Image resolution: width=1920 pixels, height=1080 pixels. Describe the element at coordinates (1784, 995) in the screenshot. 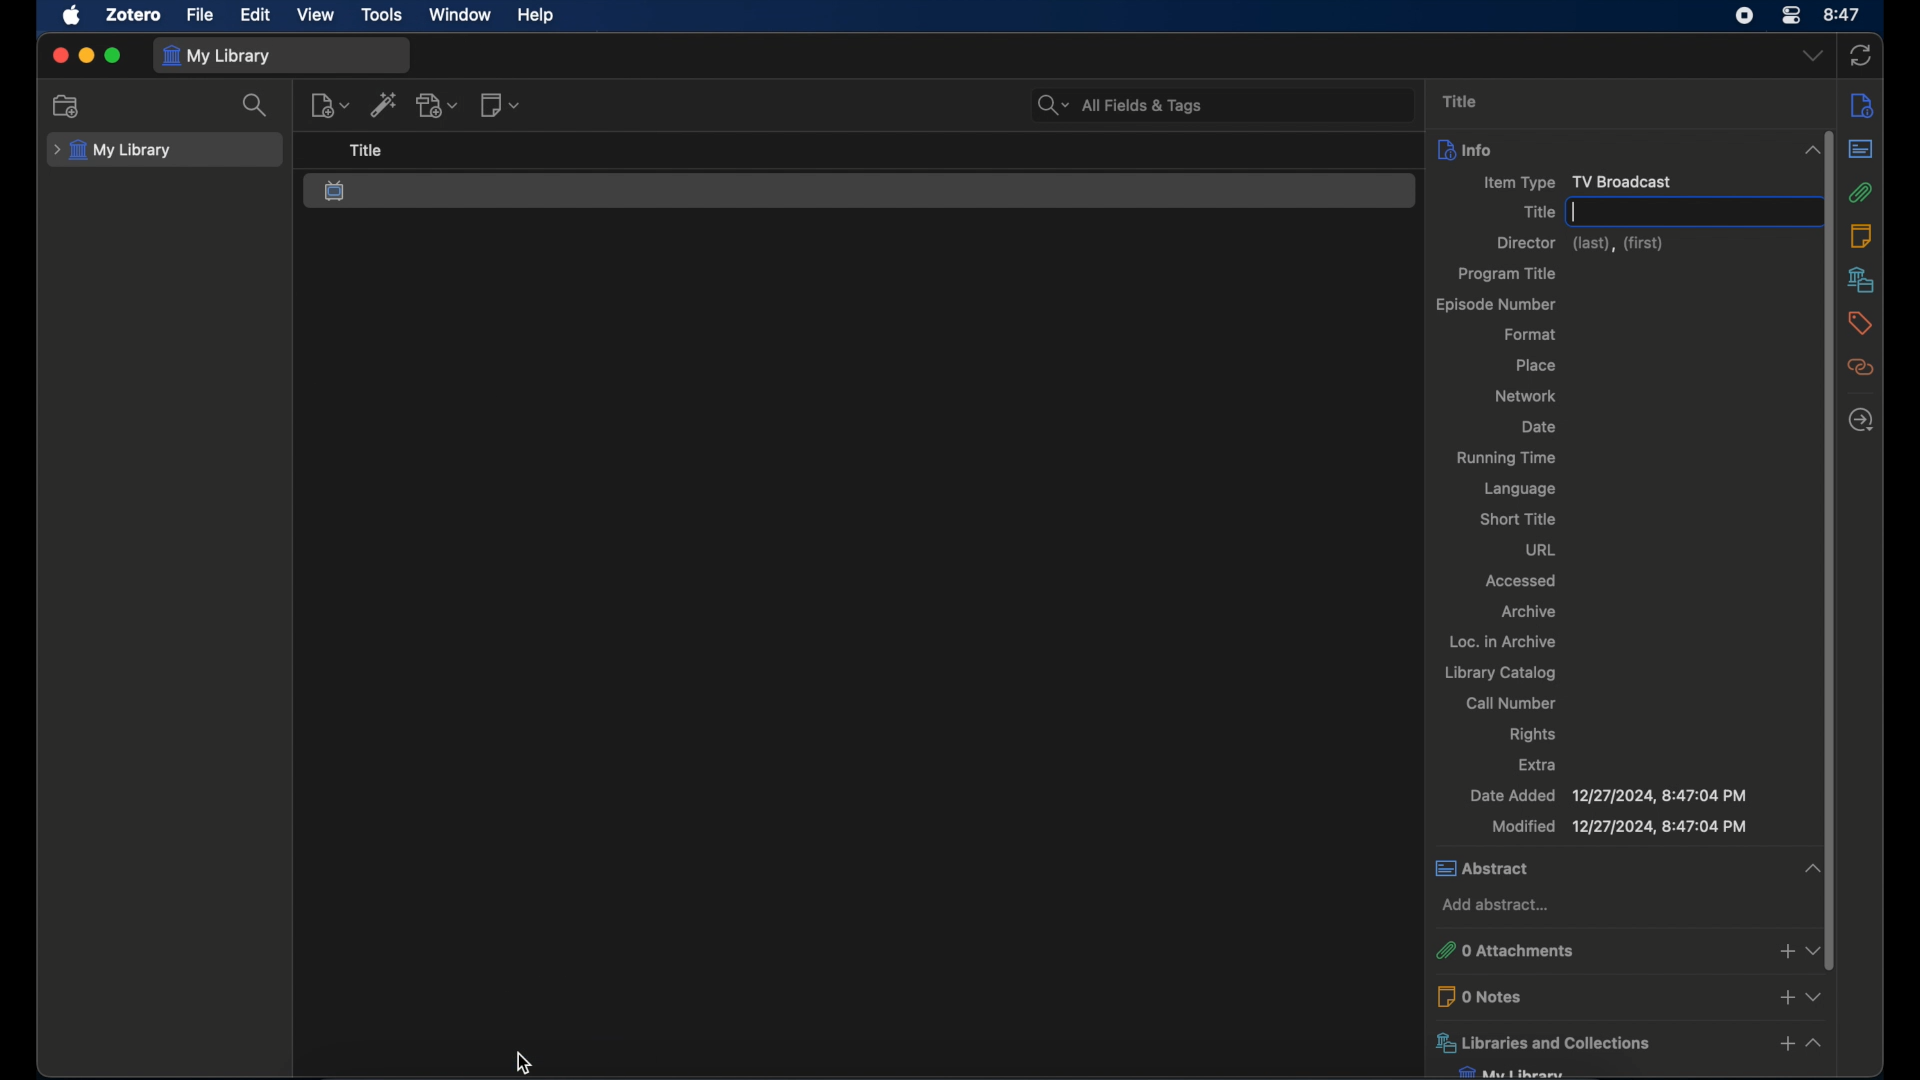

I see `add notes` at that location.